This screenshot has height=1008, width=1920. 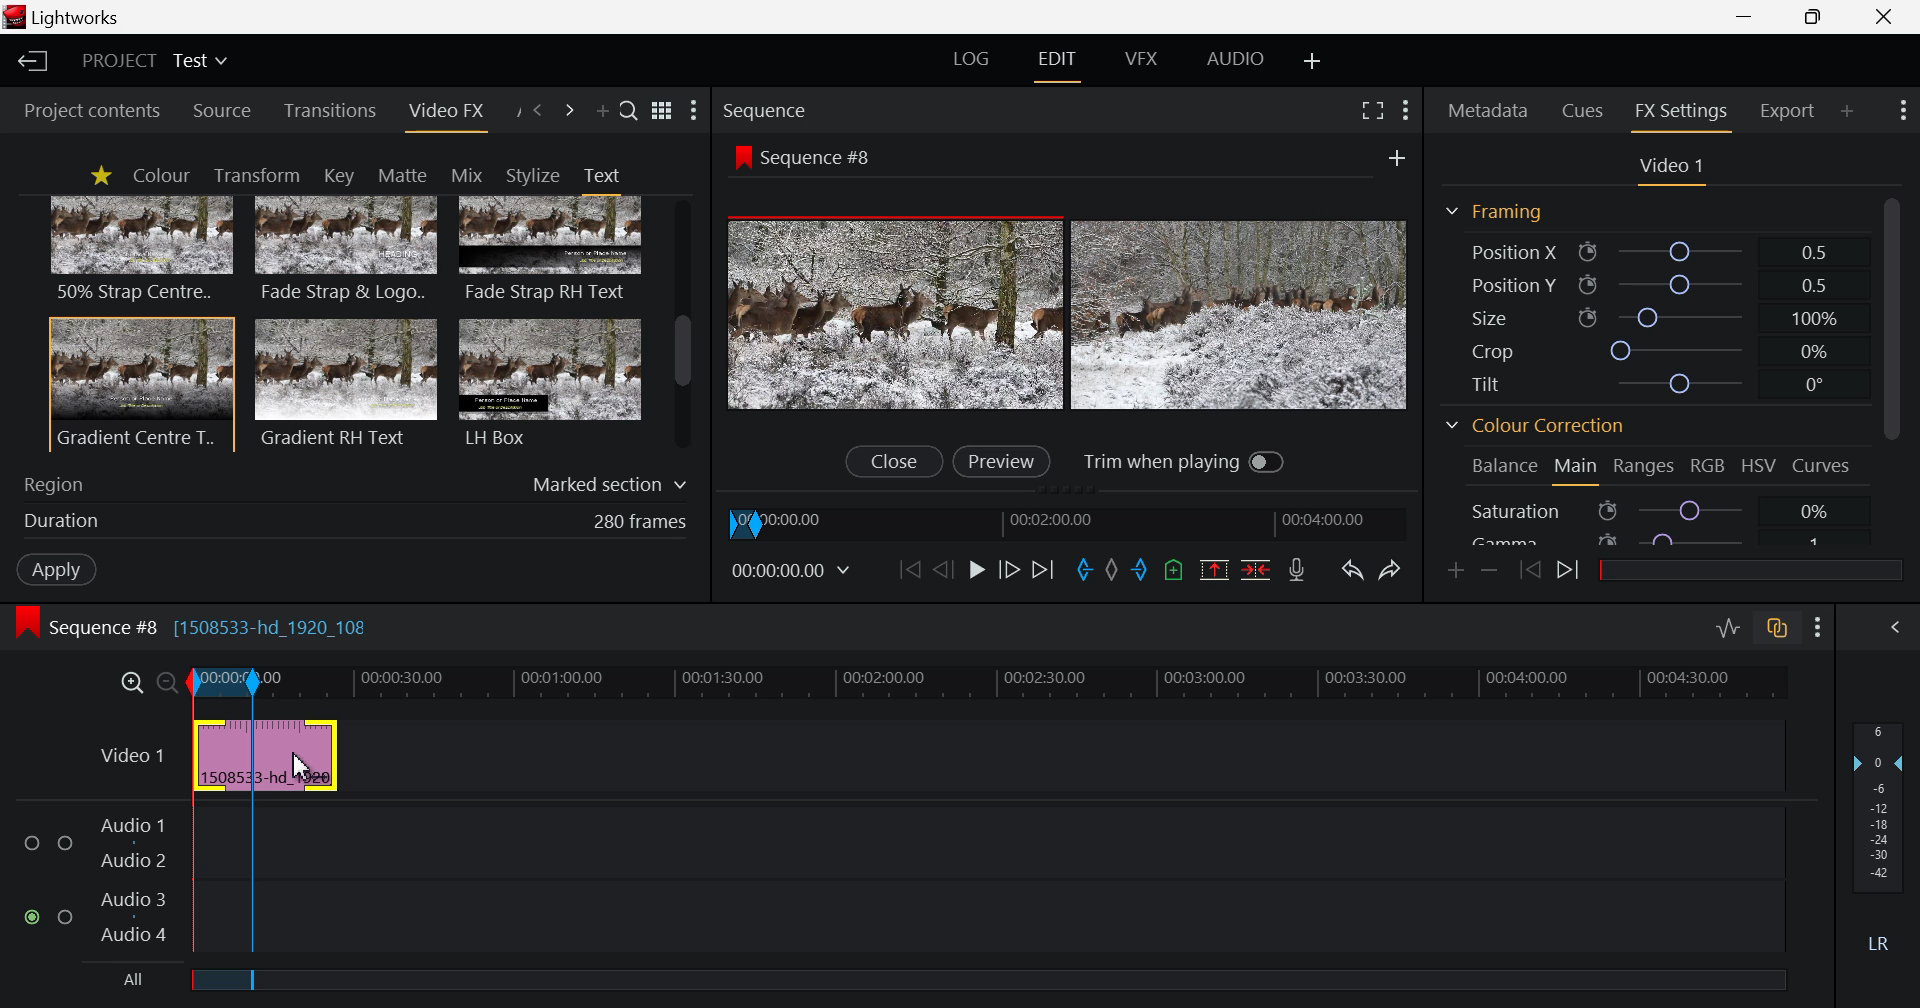 What do you see at coordinates (907, 572) in the screenshot?
I see `To start` at bounding box center [907, 572].